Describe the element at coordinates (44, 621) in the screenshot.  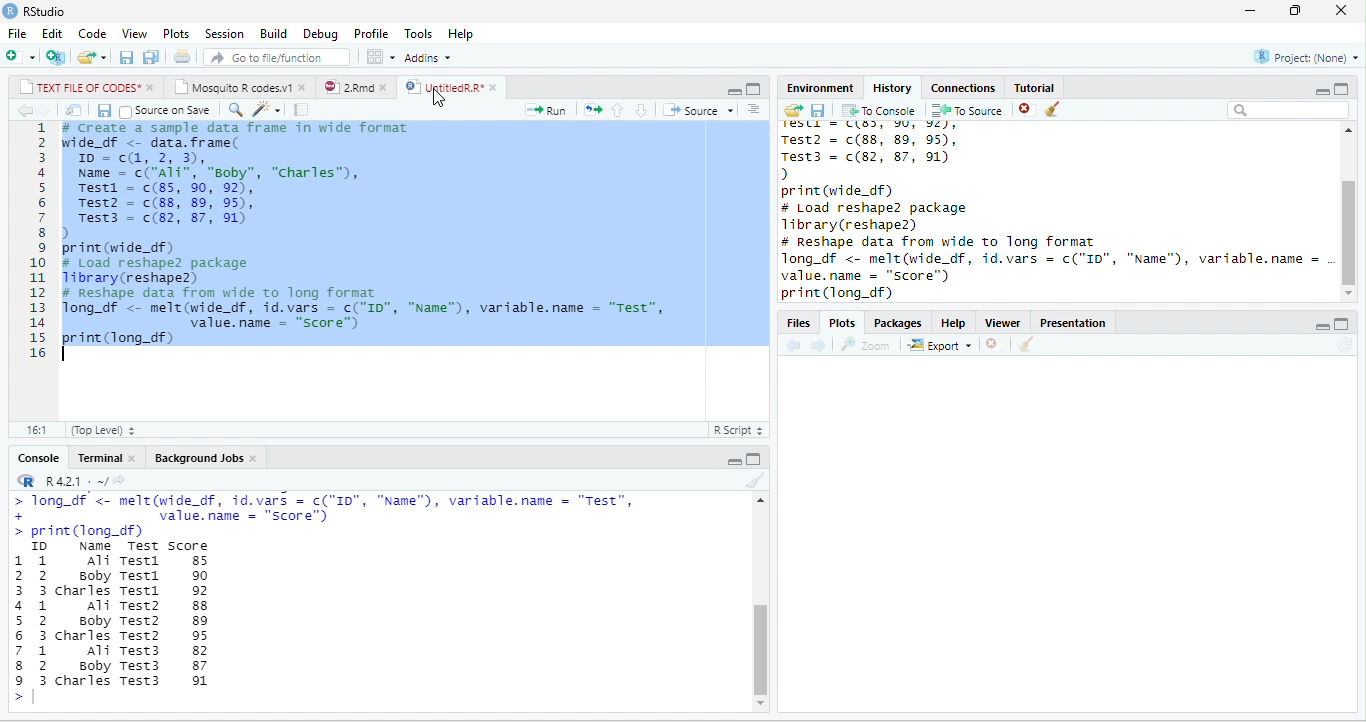
I see `123123123` at that location.